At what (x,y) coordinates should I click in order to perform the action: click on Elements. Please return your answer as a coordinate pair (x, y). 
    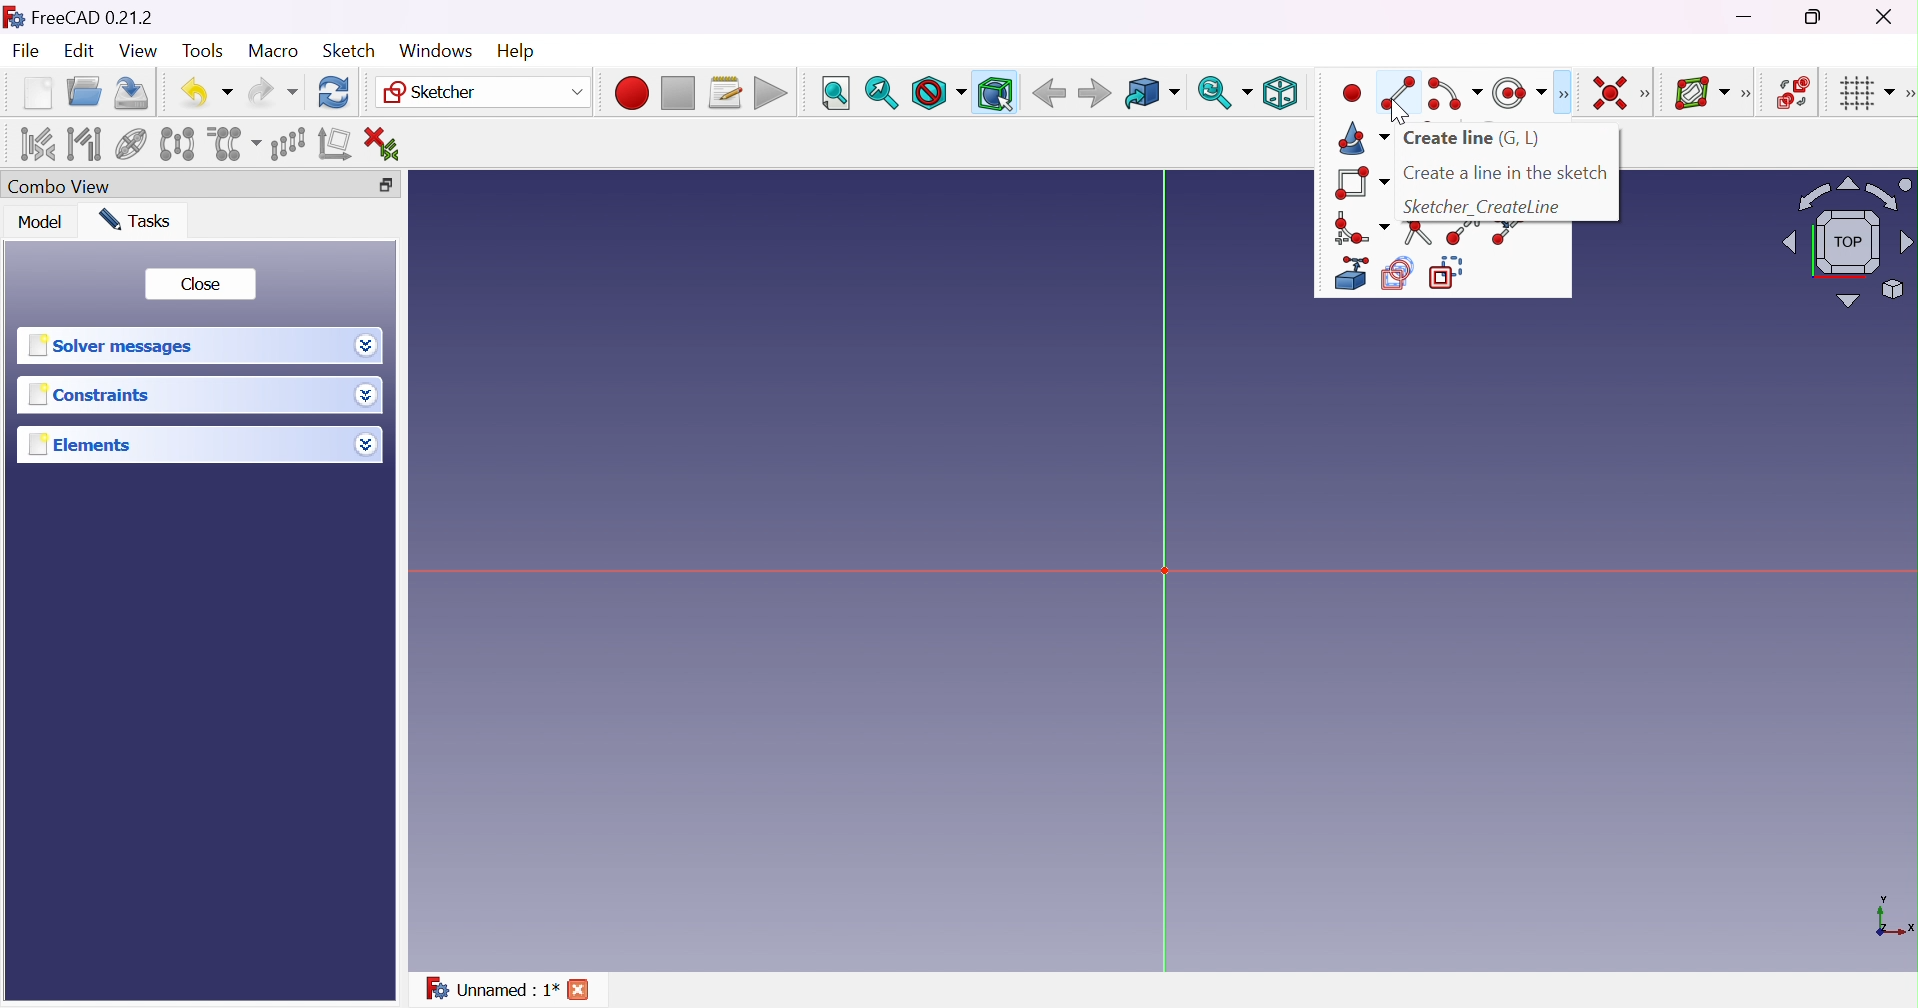
    Looking at the image, I should click on (91, 445).